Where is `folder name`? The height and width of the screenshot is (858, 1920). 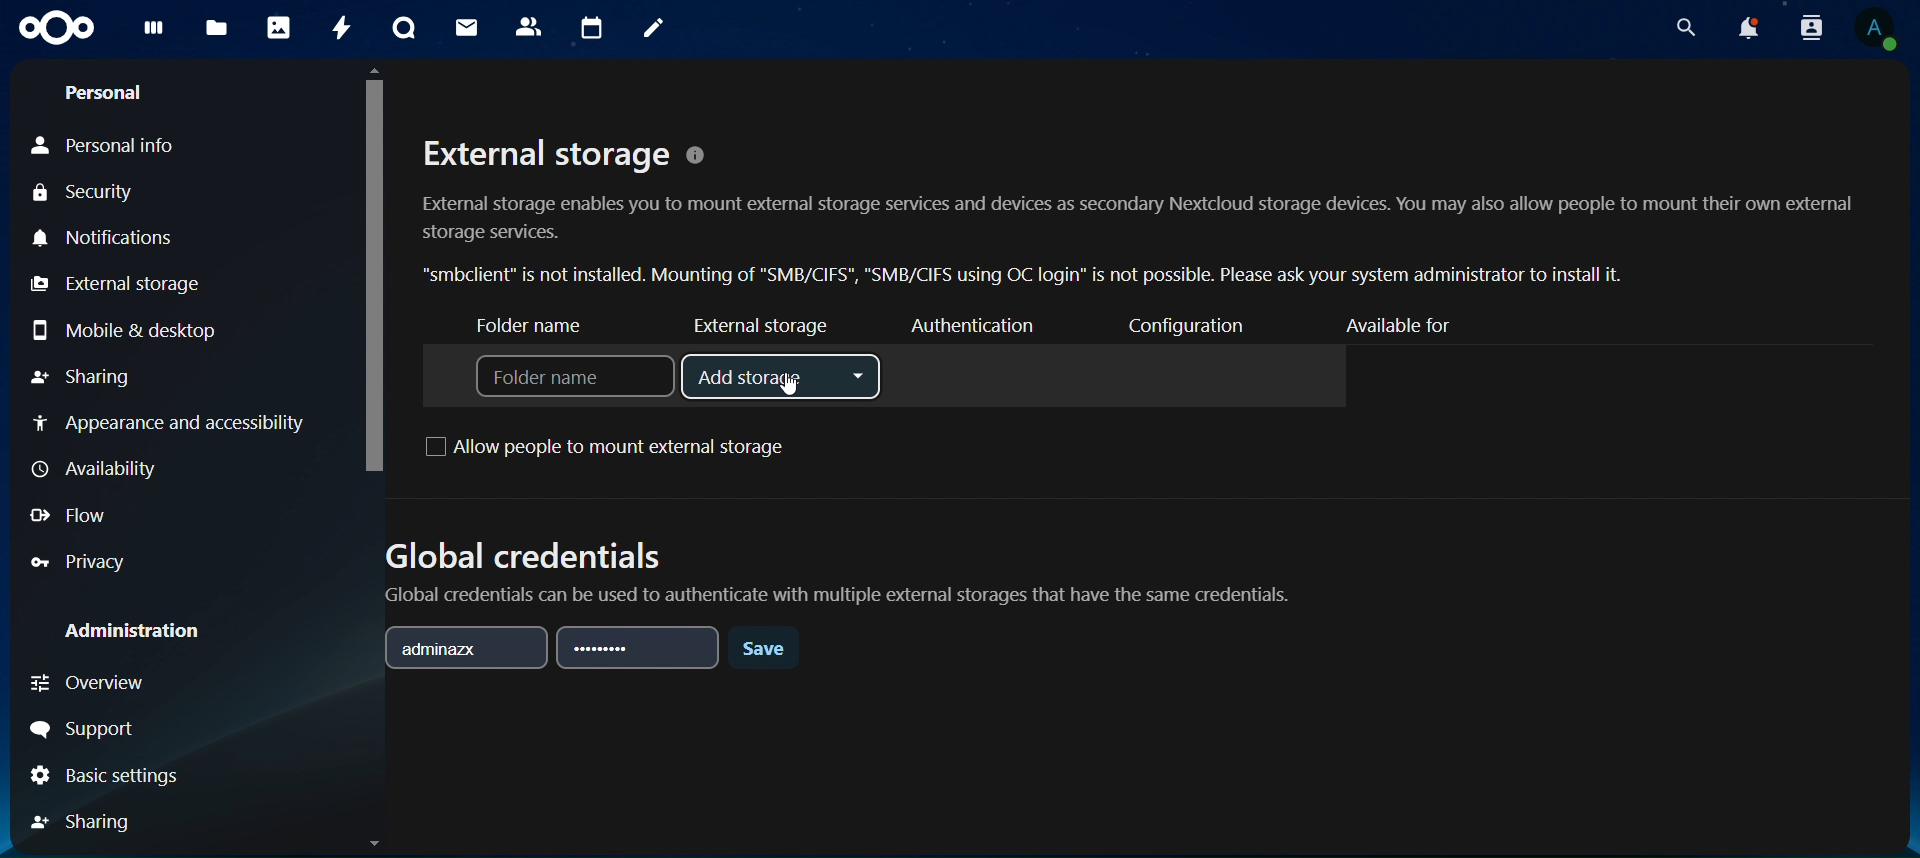 folder name is located at coordinates (575, 377).